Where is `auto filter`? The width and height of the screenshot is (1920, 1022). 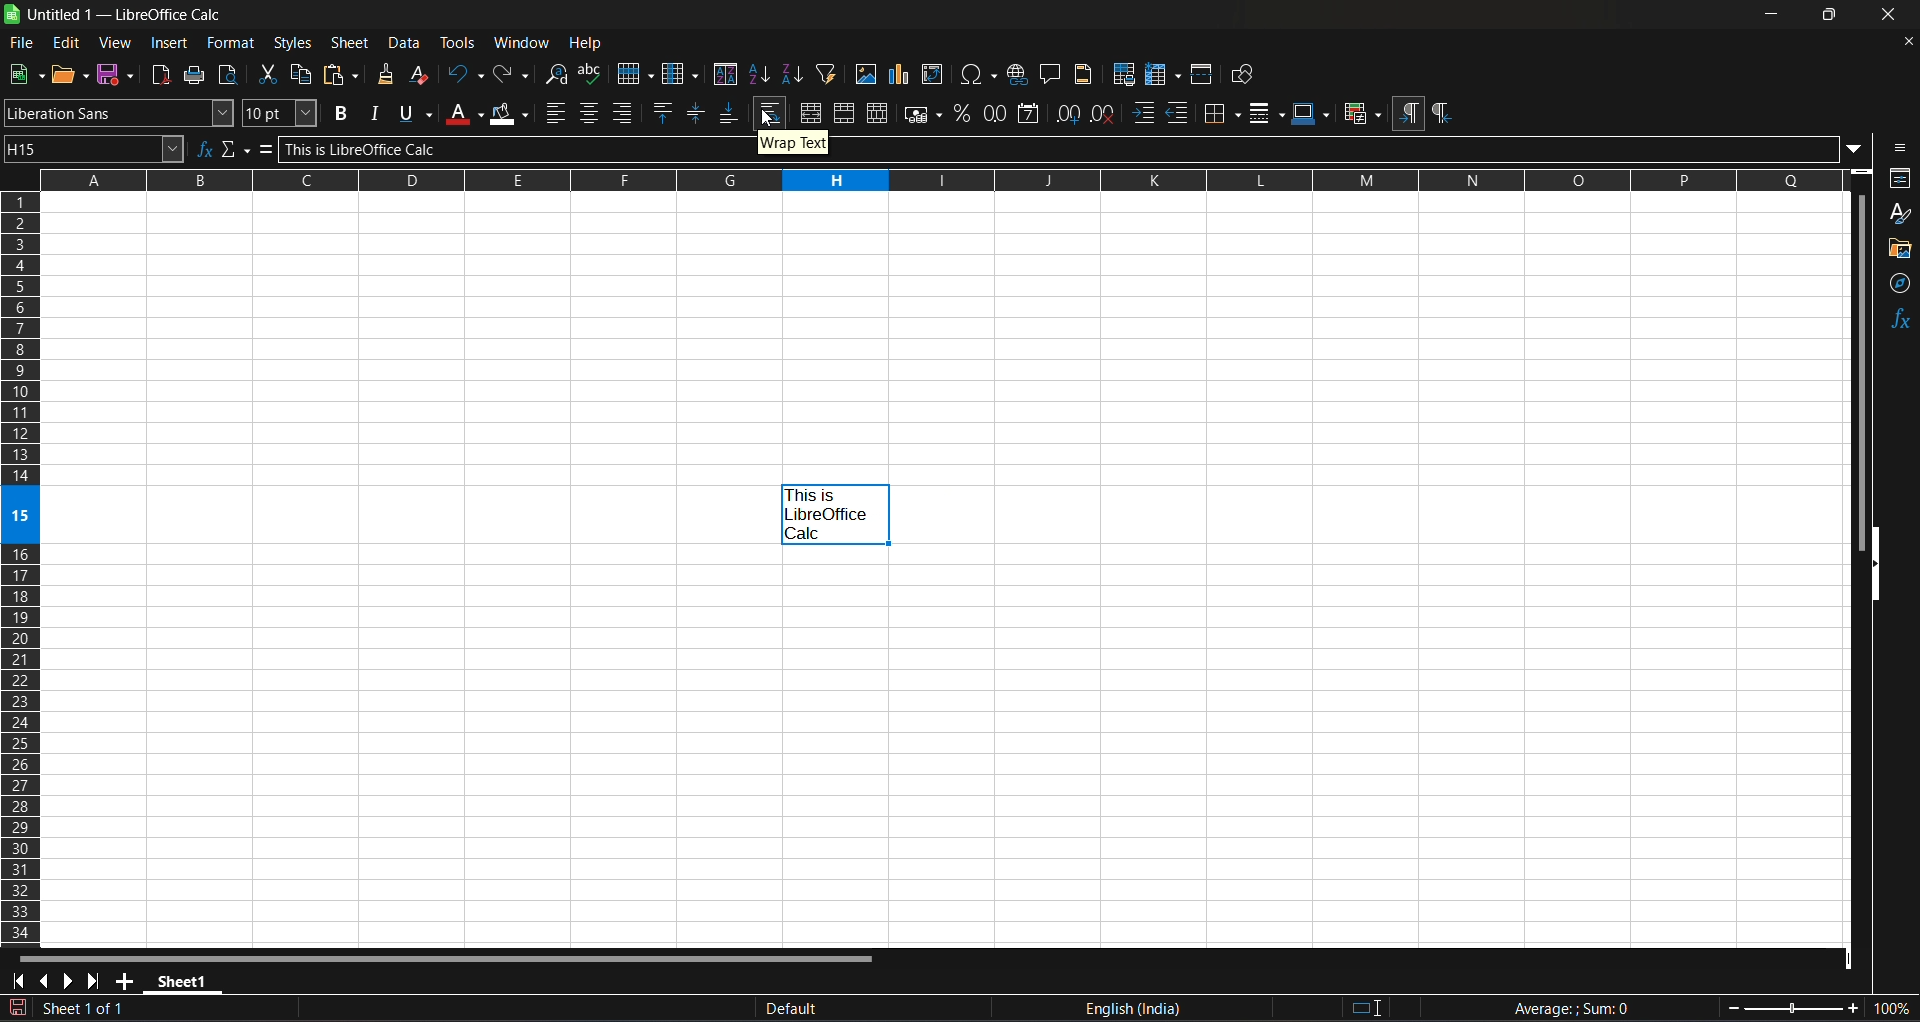
auto filter is located at coordinates (827, 73).